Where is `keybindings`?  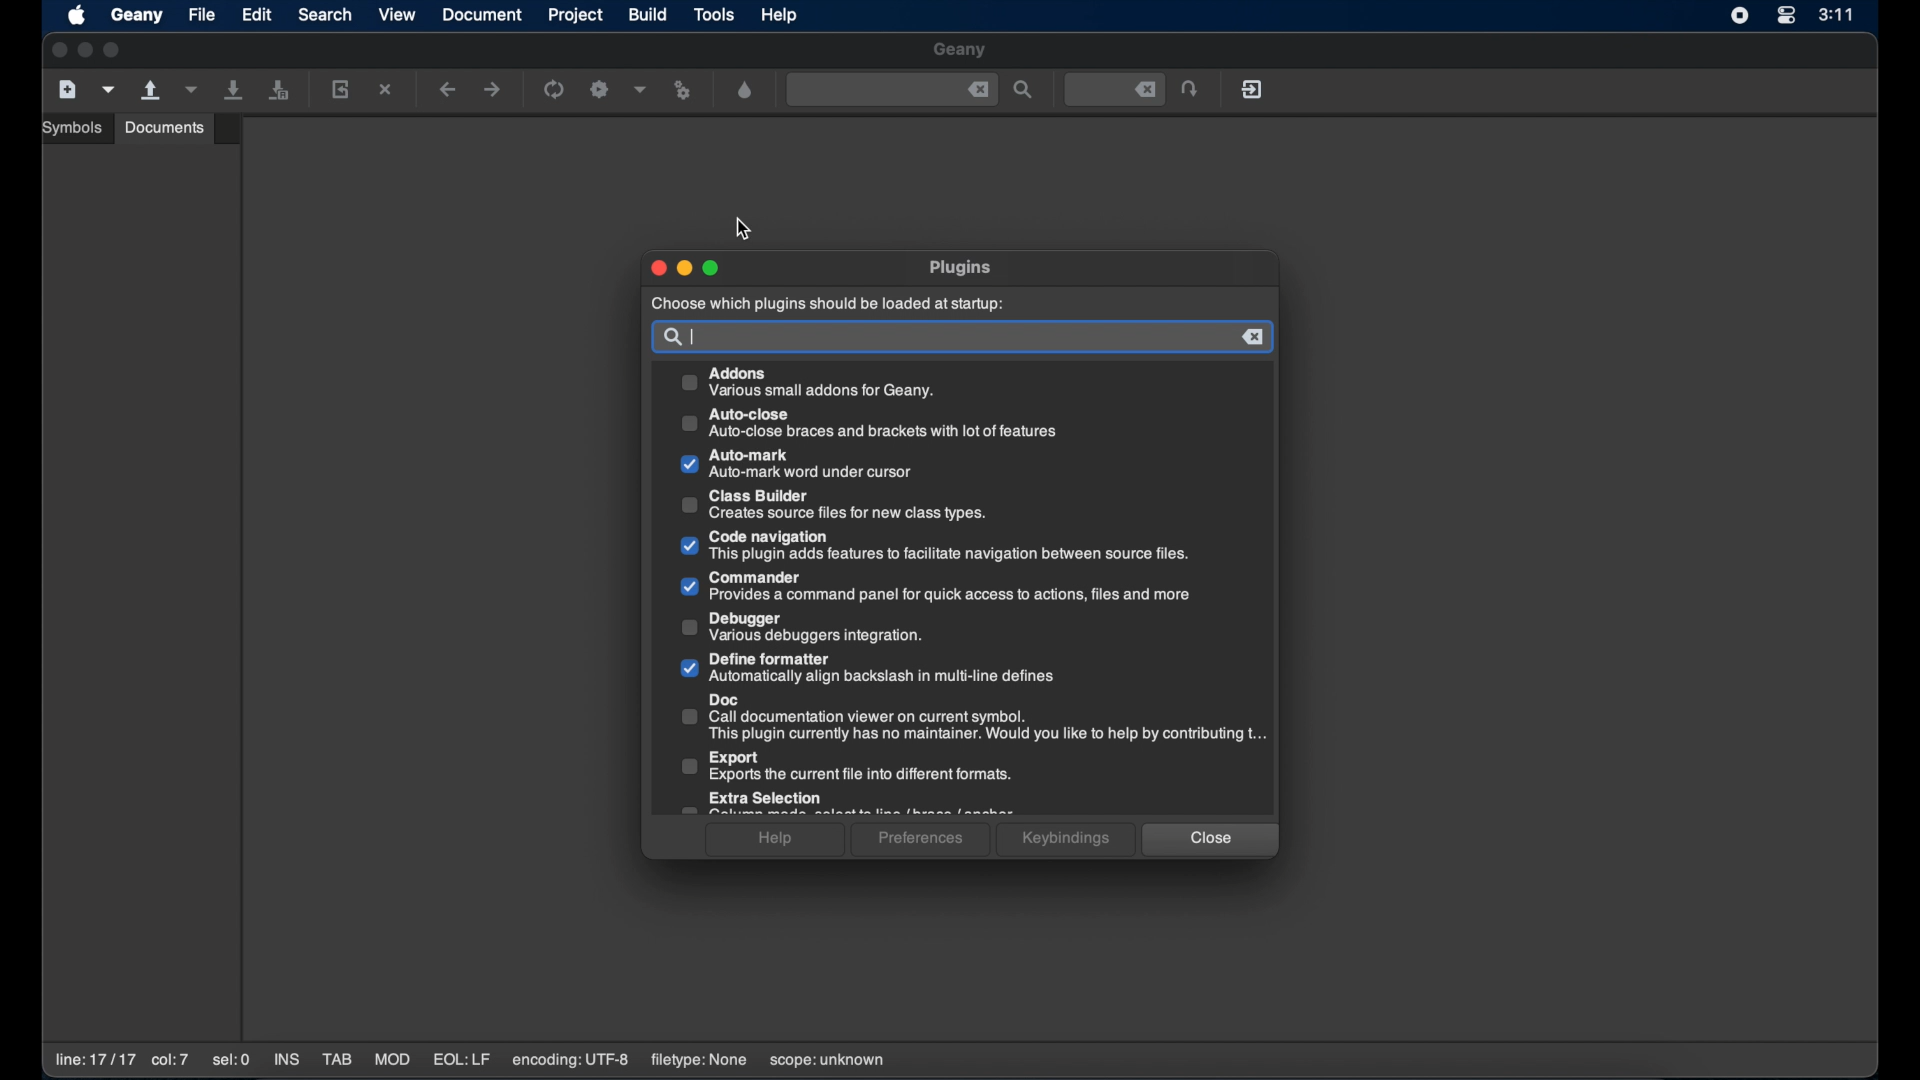 keybindings is located at coordinates (1066, 839).